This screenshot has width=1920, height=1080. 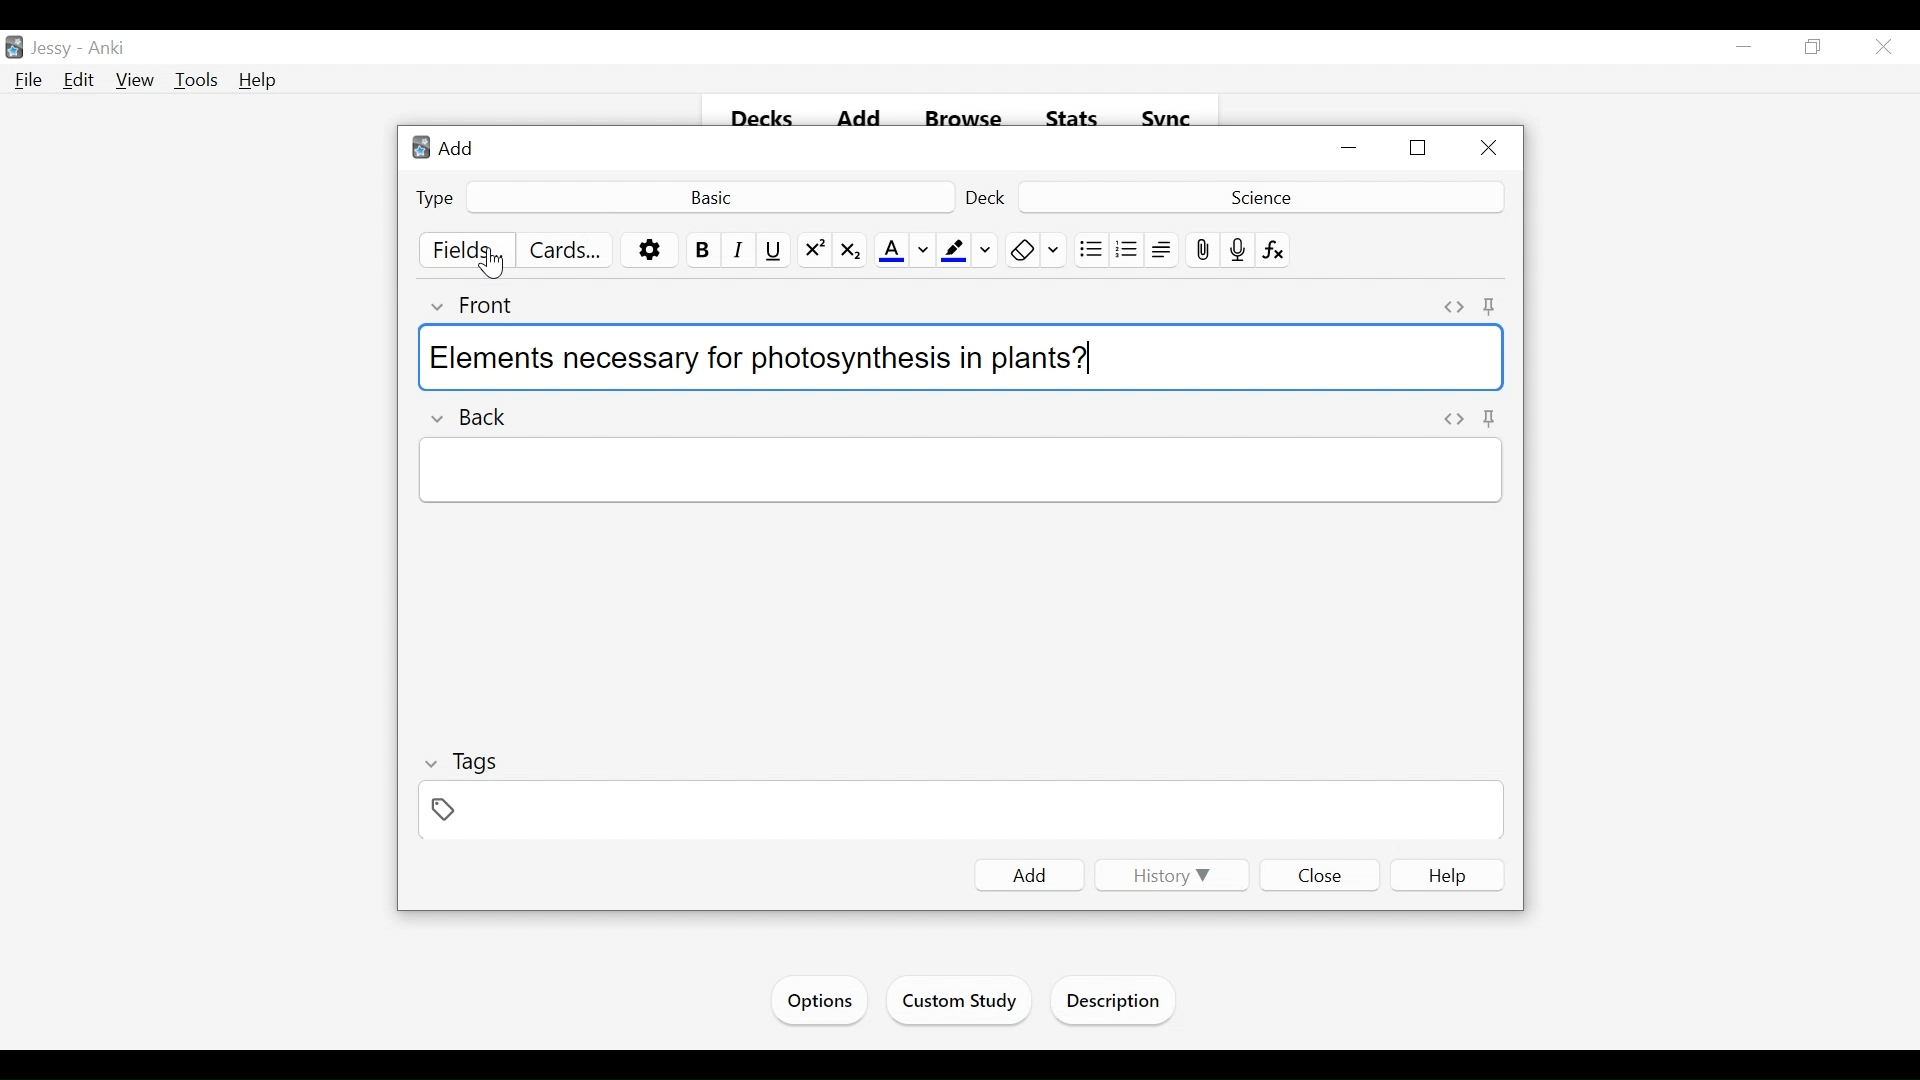 What do you see at coordinates (1881, 49) in the screenshot?
I see `Close` at bounding box center [1881, 49].